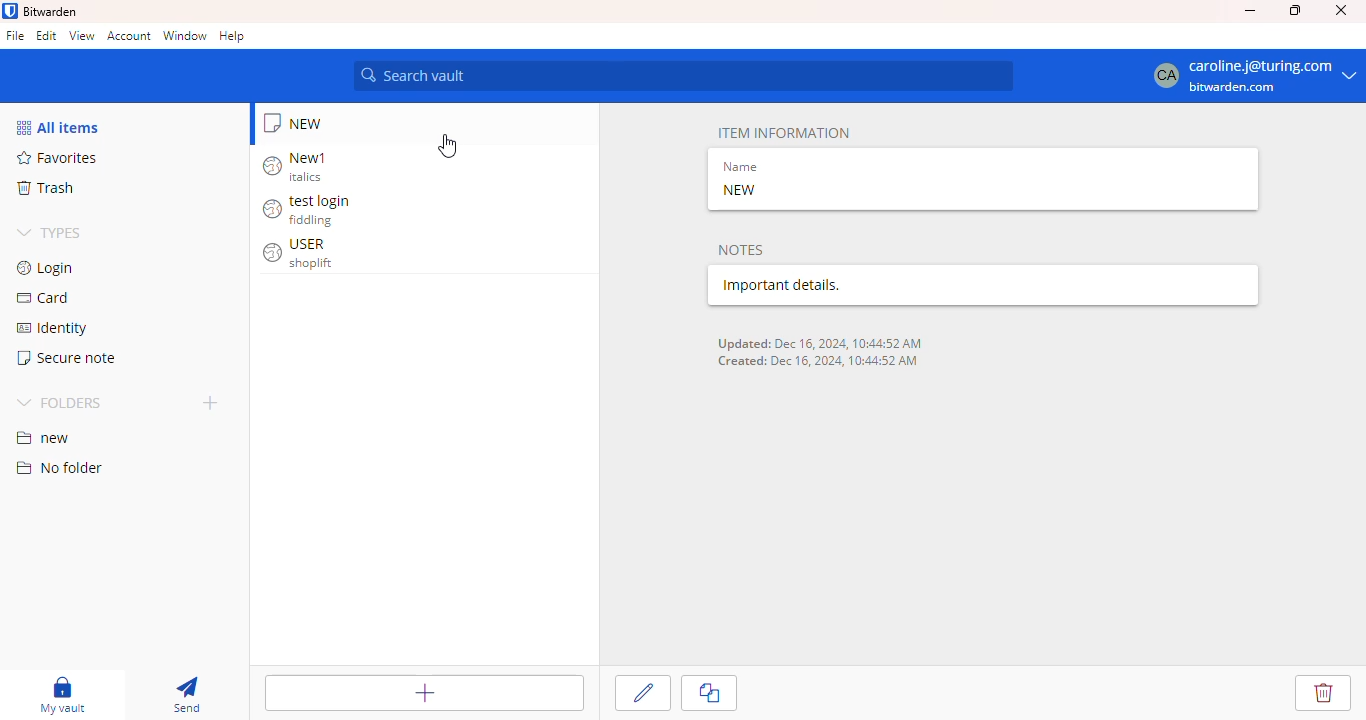  I want to click on login, so click(47, 269).